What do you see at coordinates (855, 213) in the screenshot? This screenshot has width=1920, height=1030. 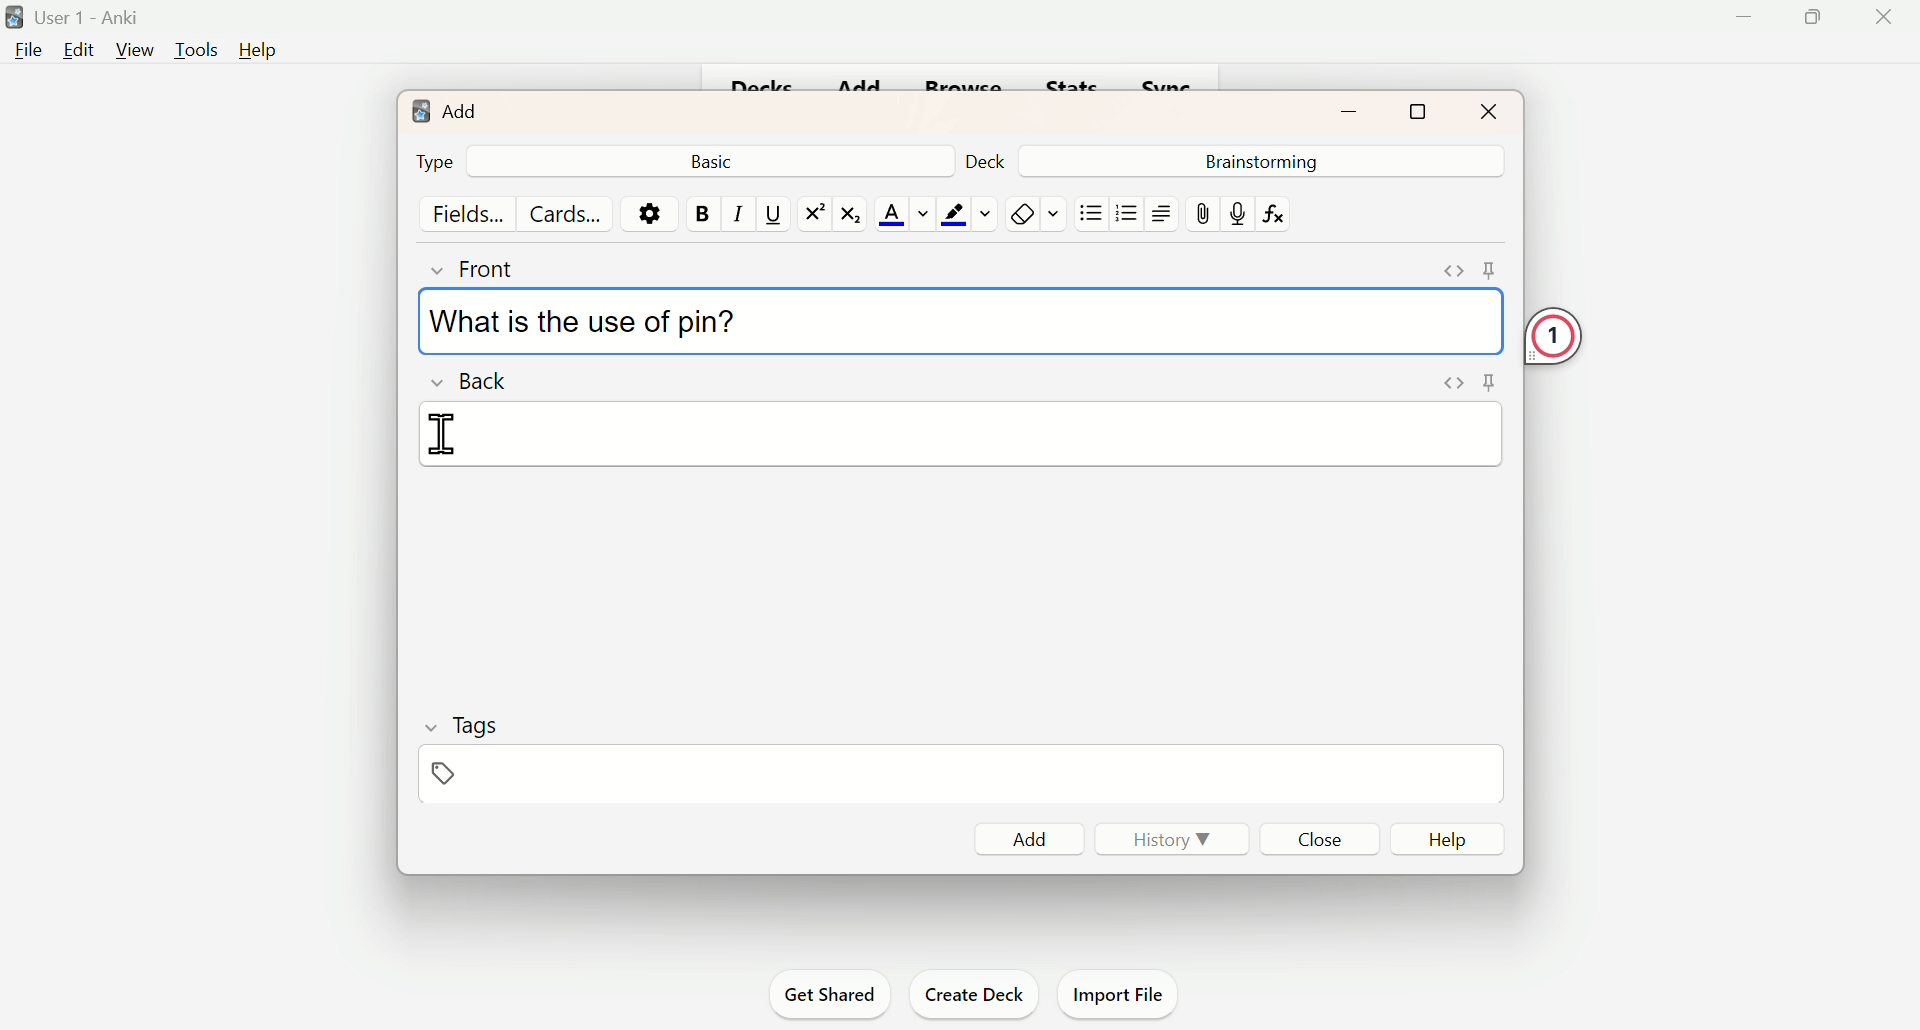 I see `Subscript` at bounding box center [855, 213].